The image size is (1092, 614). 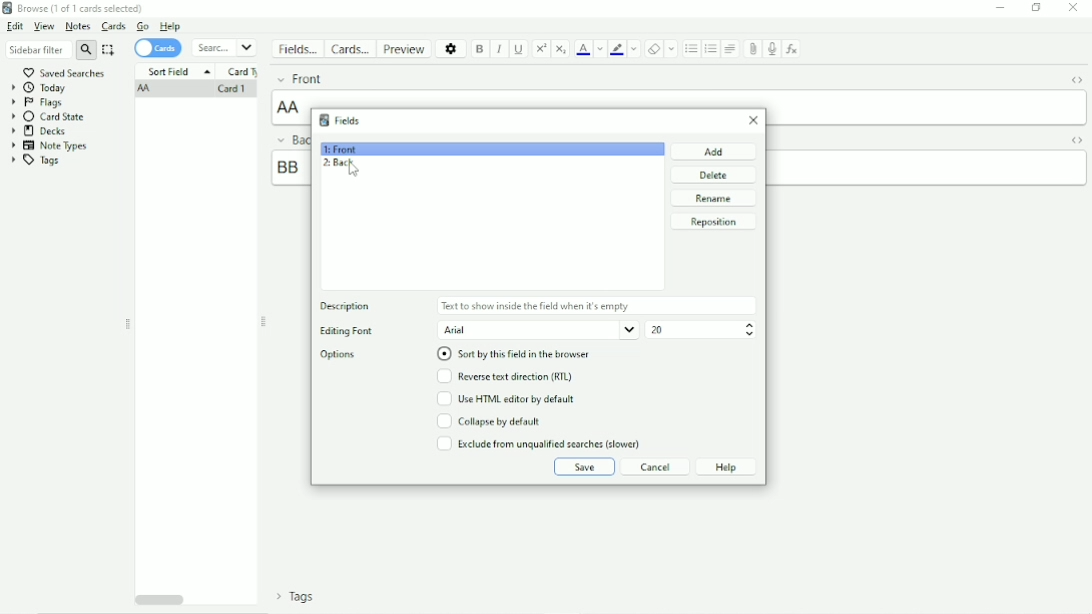 I want to click on Remove formatting, so click(x=654, y=49).